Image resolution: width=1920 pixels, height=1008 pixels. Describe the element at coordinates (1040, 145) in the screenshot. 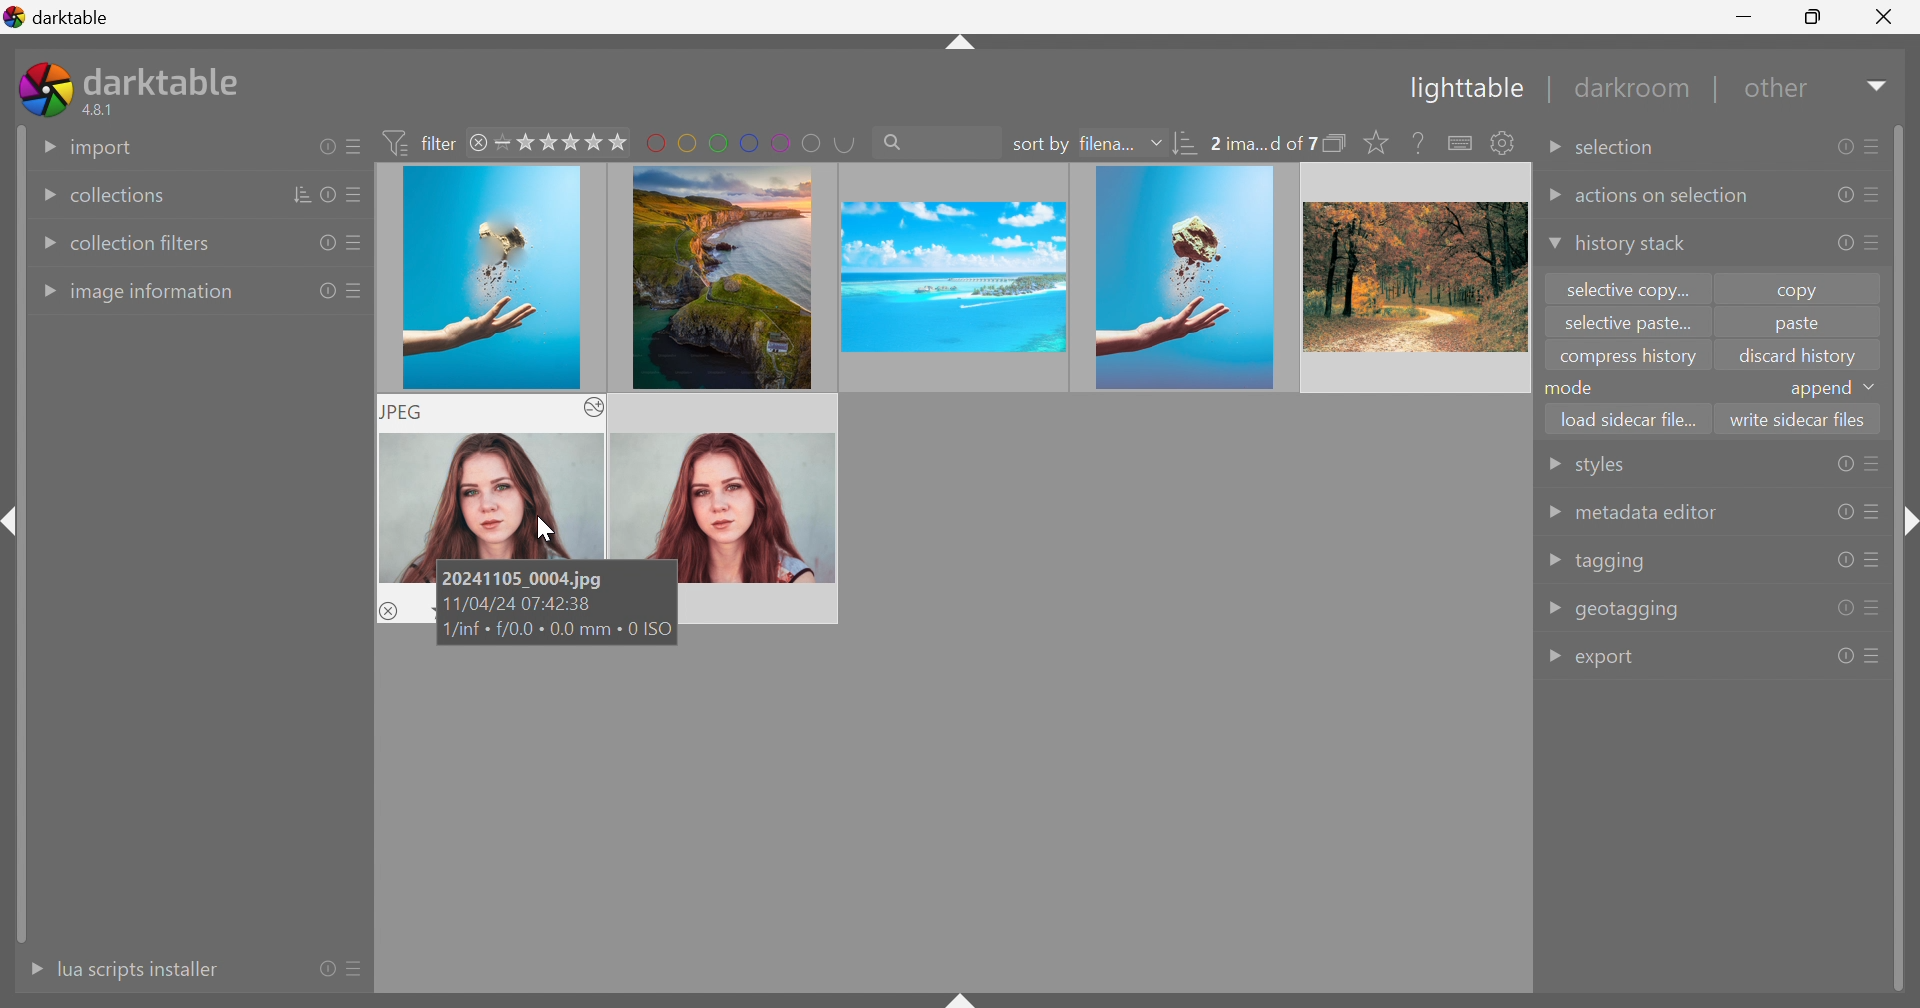

I see `sort by` at that location.